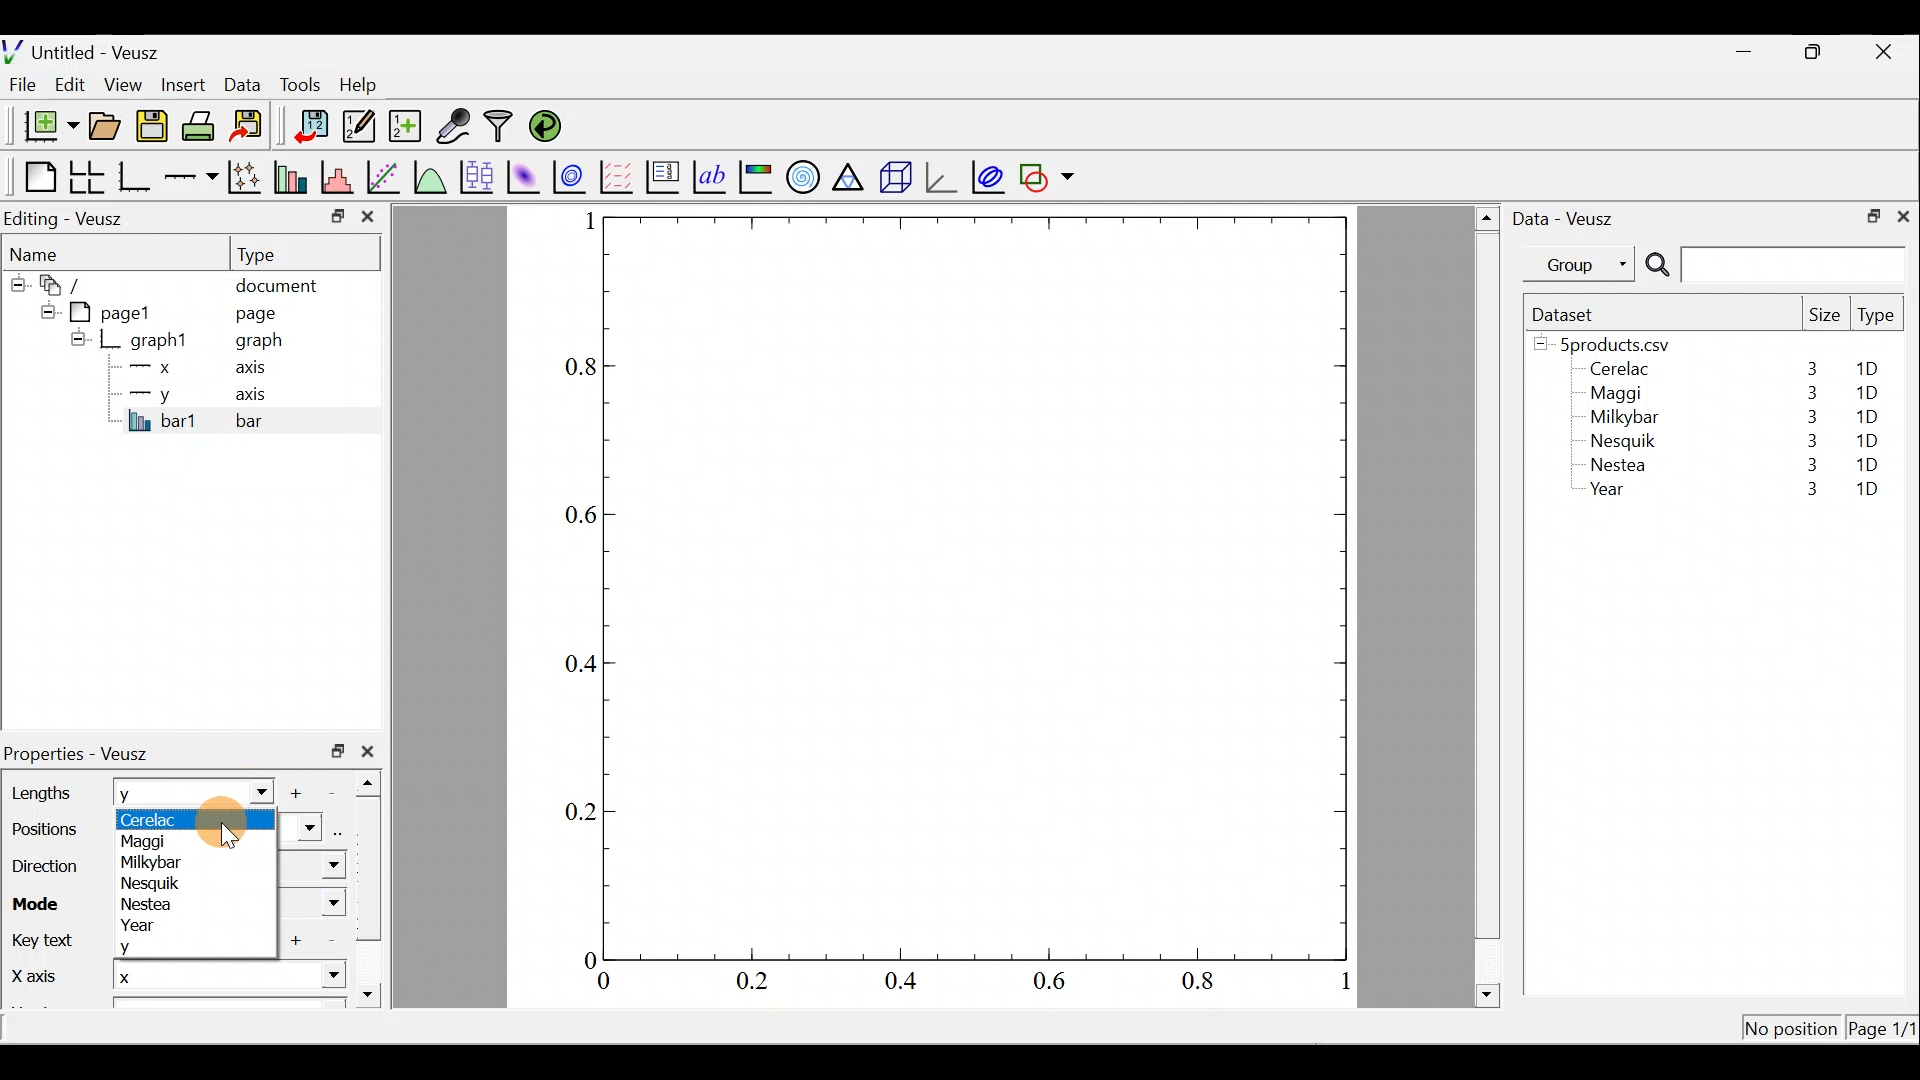 The width and height of the screenshot is (1920, 1080). What do you see at coordinates (1870, 437) in the screenshot?
I see `1D` at bounding box center [1870, 437].